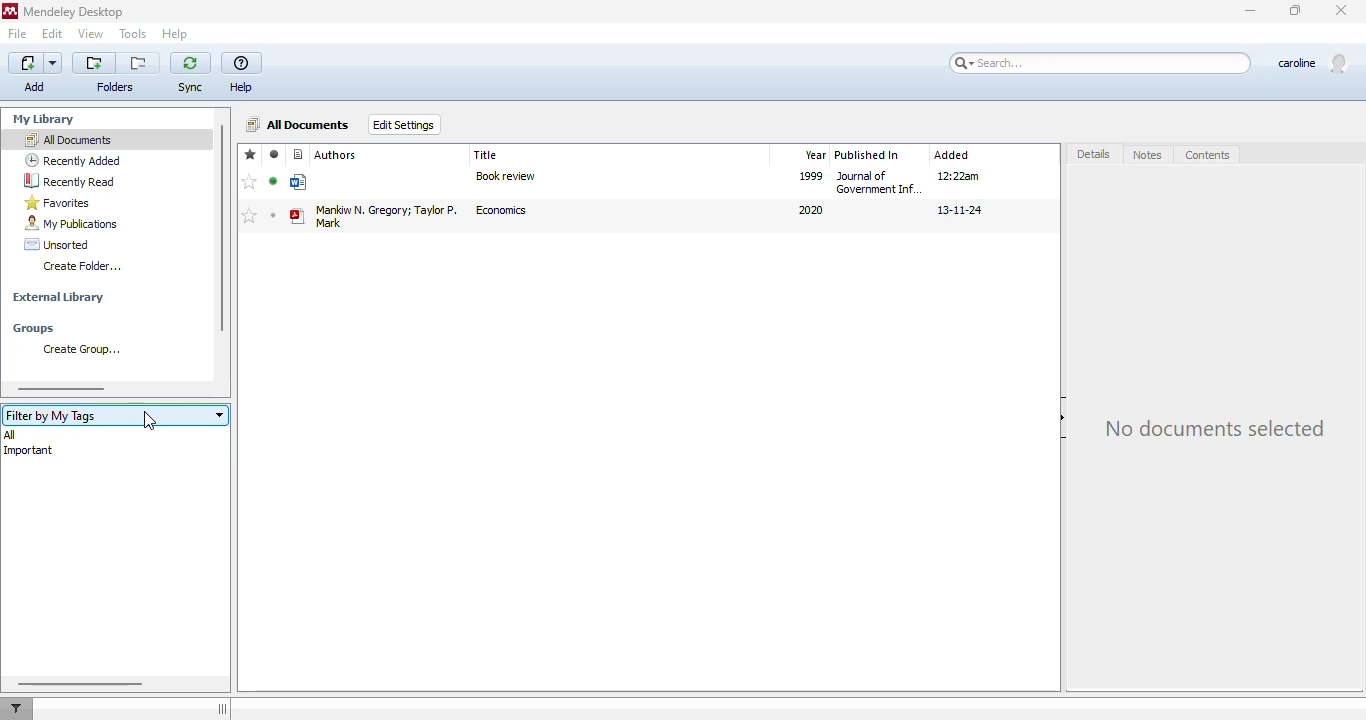 This screenshot has width=1366, height=720. What do you see at coordinates (59, 297) in the screenshot?
I see `external library` at bounding box center [59, 297].